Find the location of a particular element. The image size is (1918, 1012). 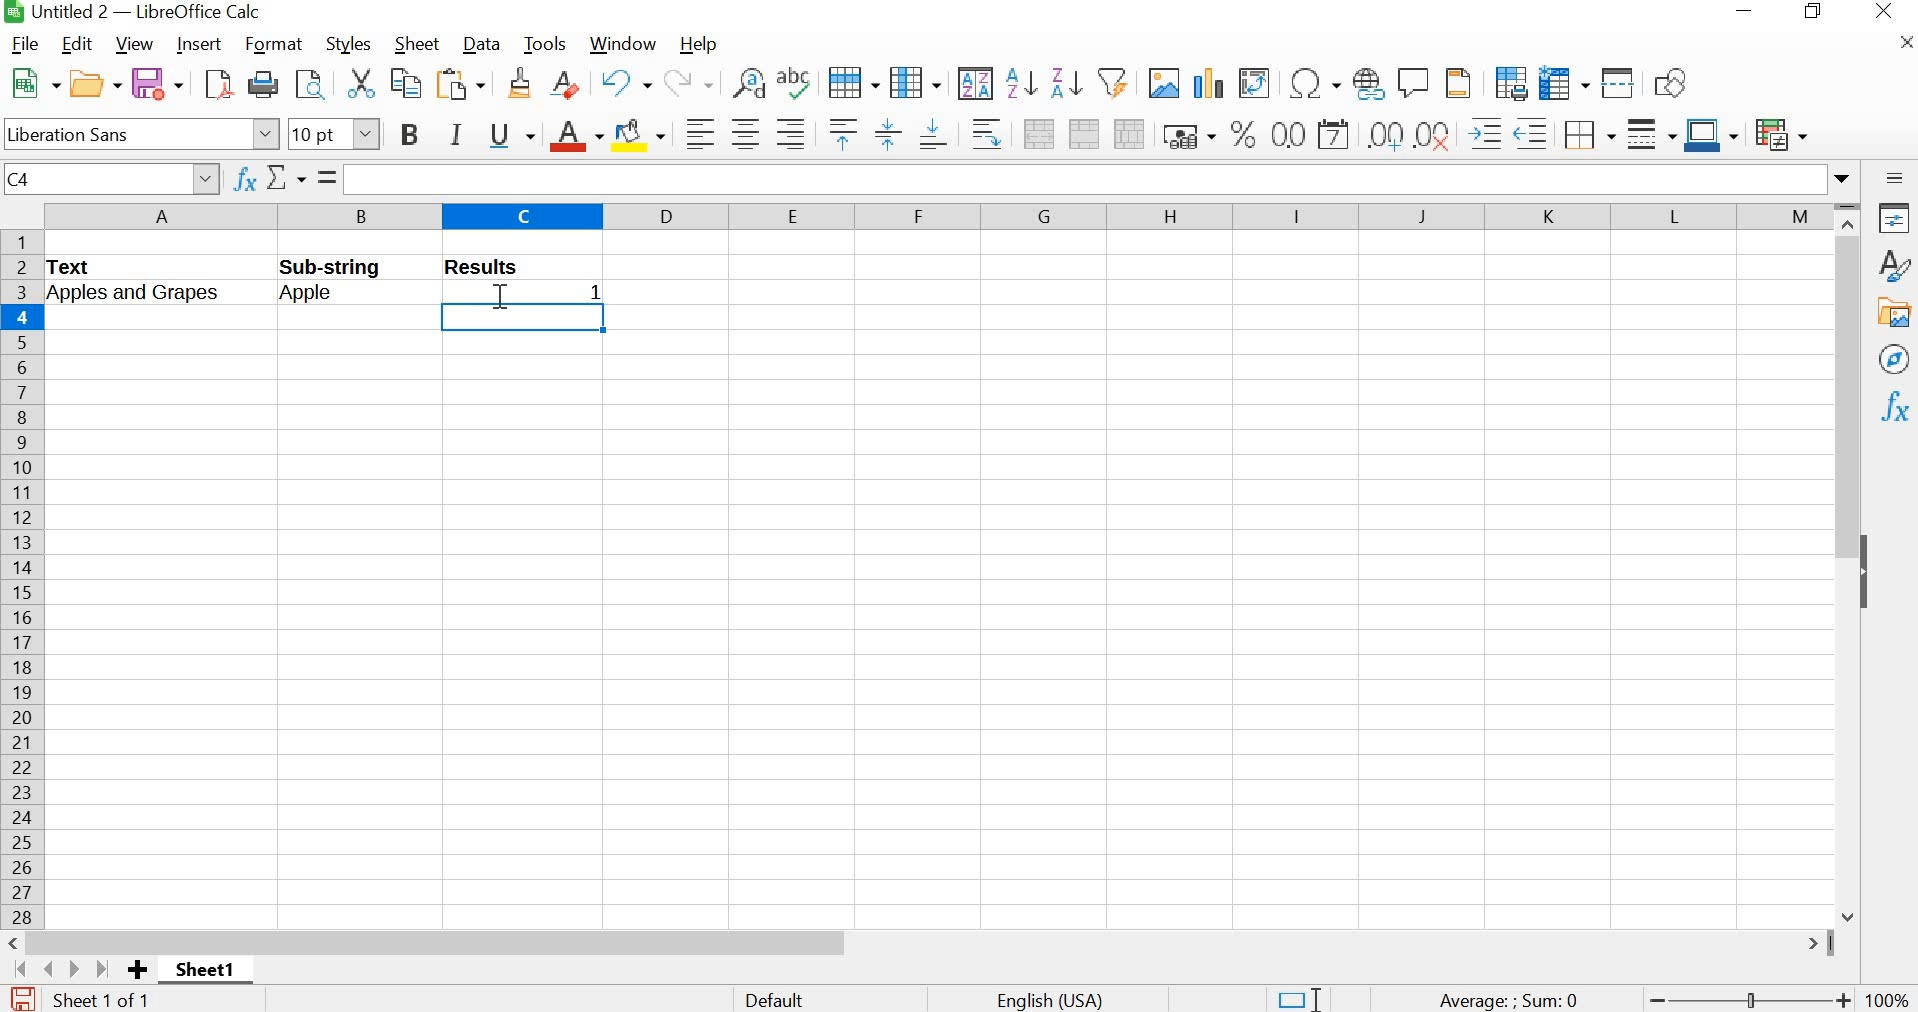

align top is located at coordinates (841, 135).